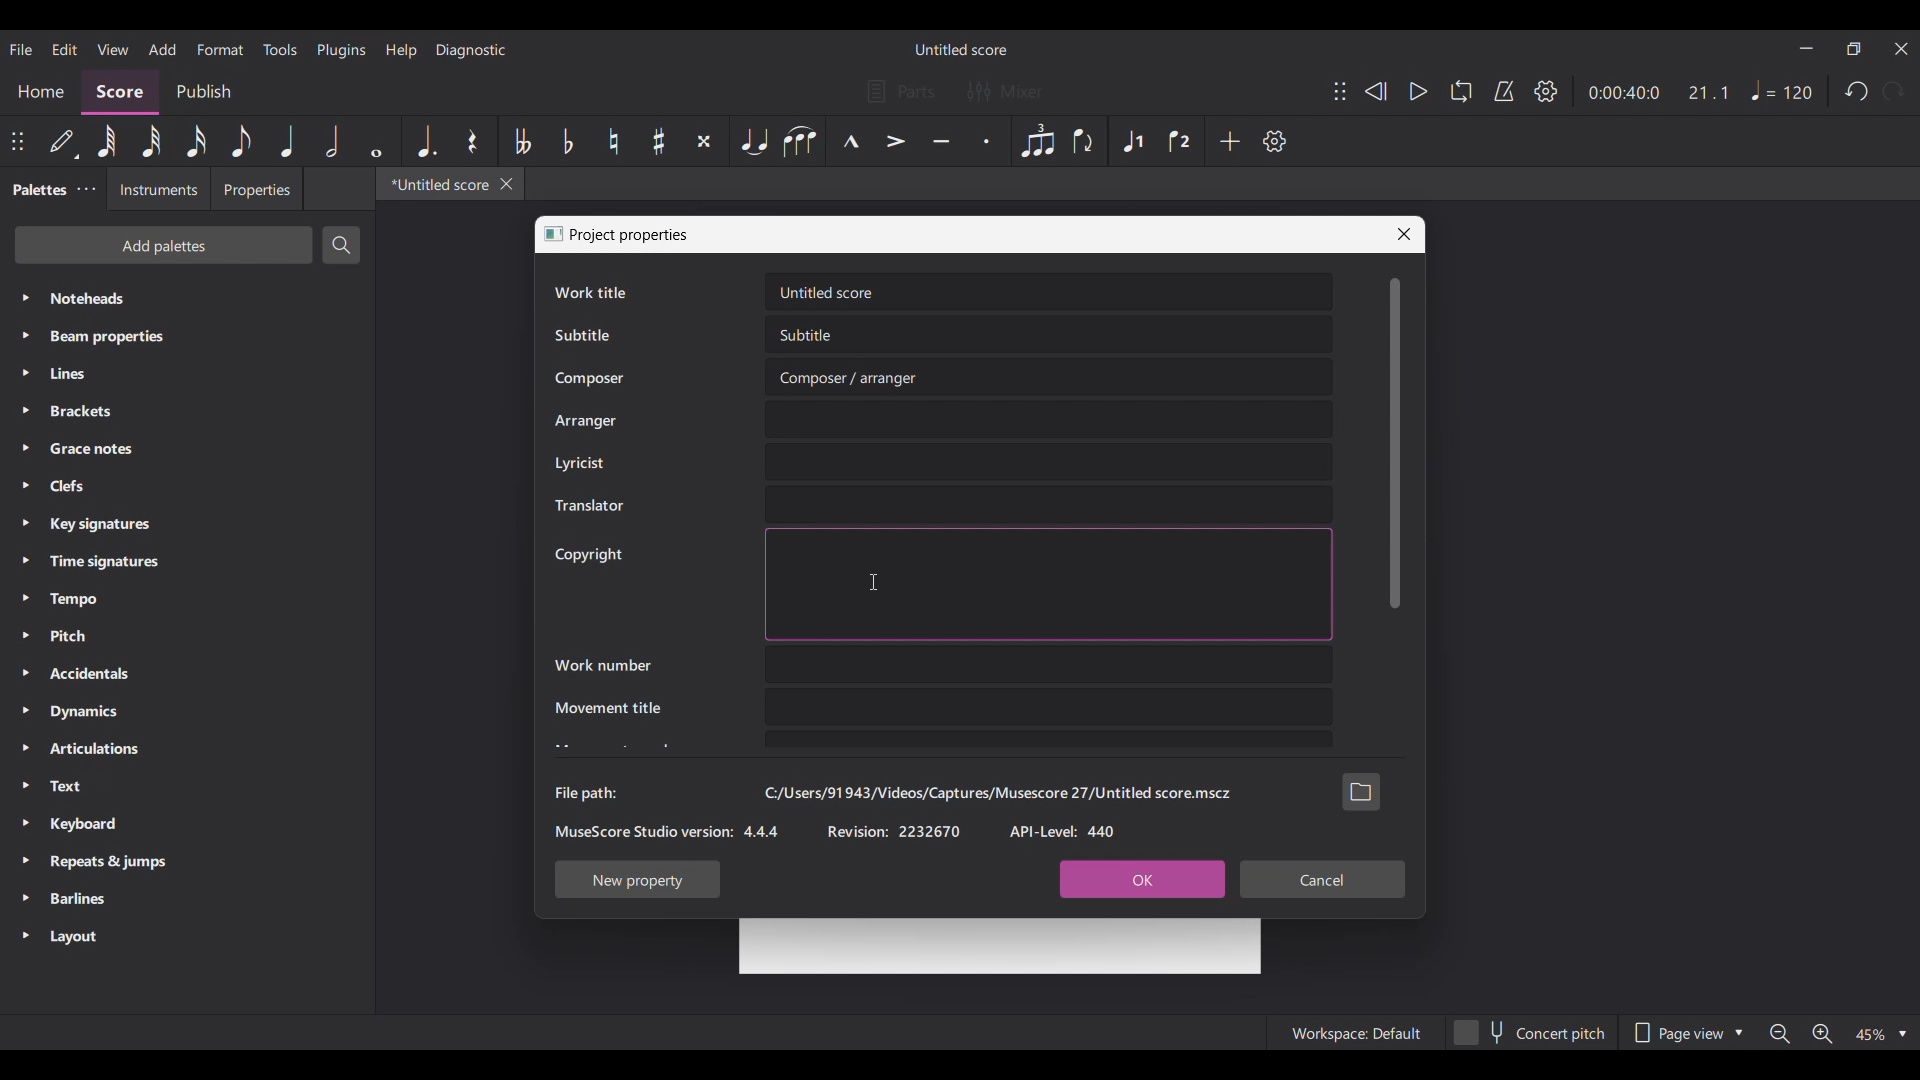 This screenshot has height=1080, width=1920. Describe the element at coordinates (614, 141) in the screenshot. I see `Toggle natural` at that location.